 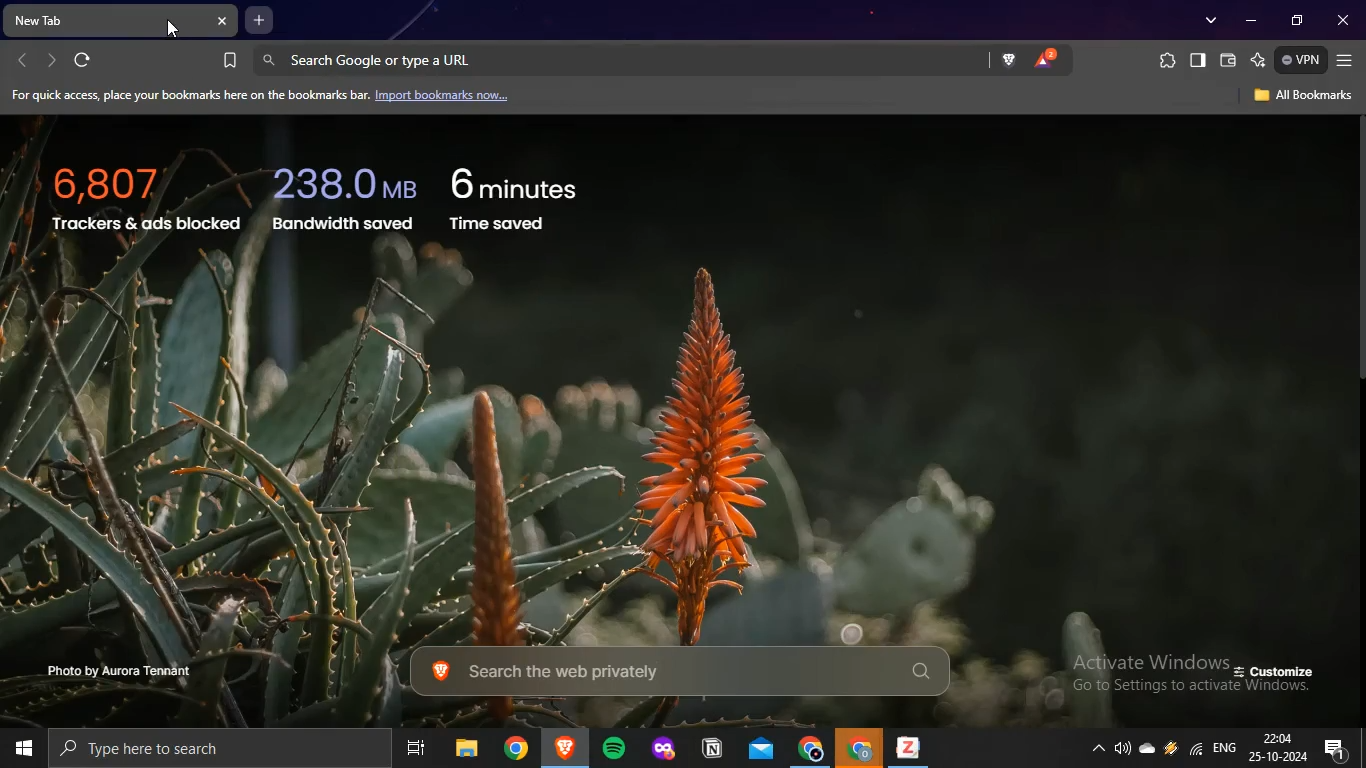 I want to click on extensions, so click(x=1168, y=61).